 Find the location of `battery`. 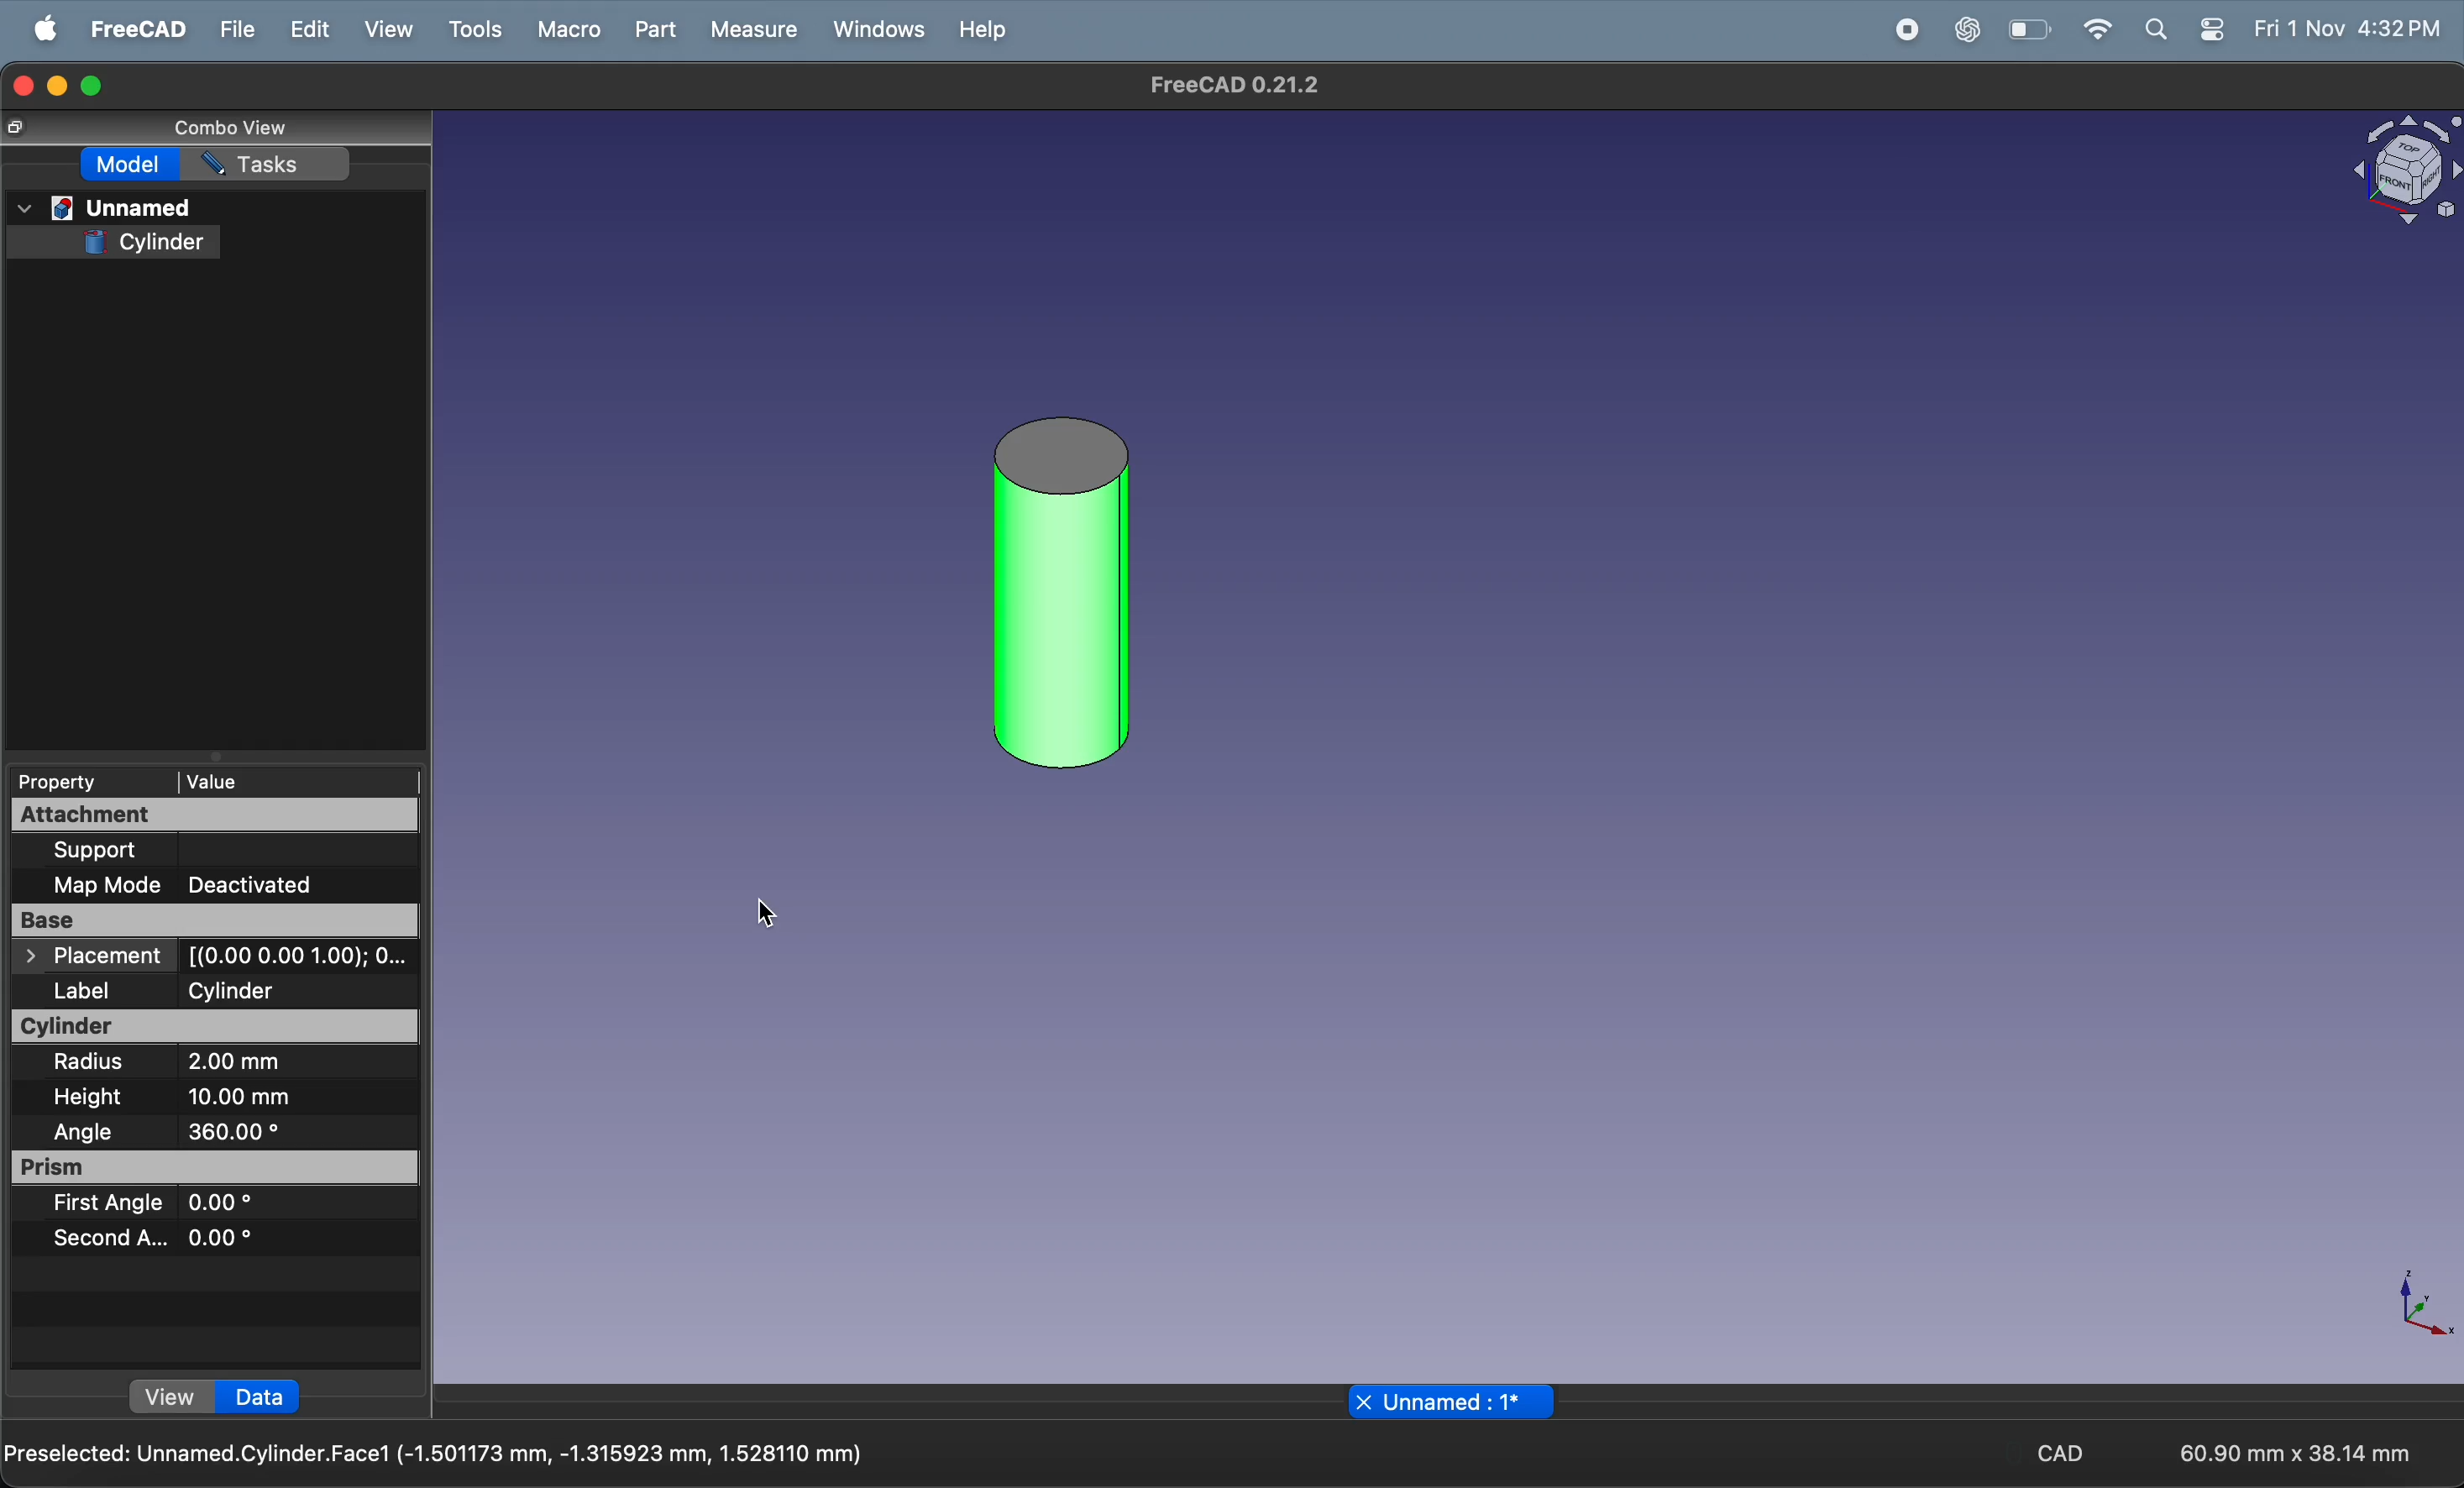

battery is located at coordinates (2027, 31).